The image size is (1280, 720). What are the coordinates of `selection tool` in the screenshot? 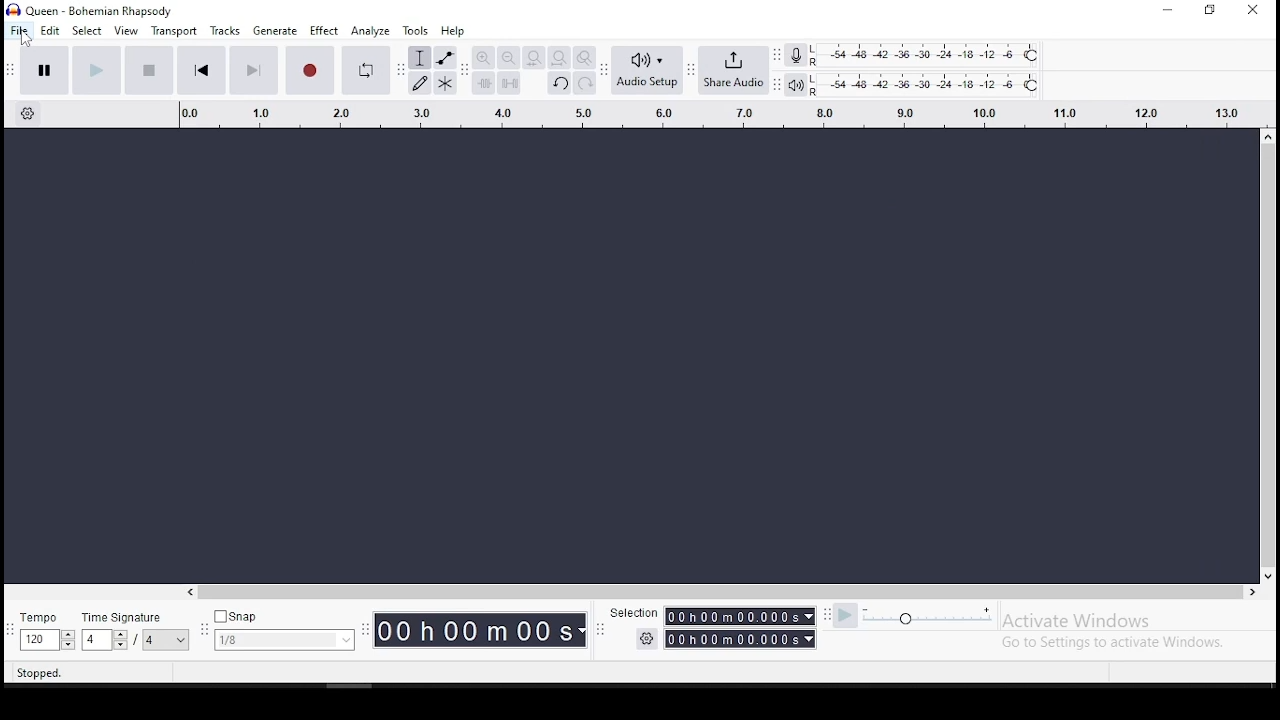 It's located at (419, 59).